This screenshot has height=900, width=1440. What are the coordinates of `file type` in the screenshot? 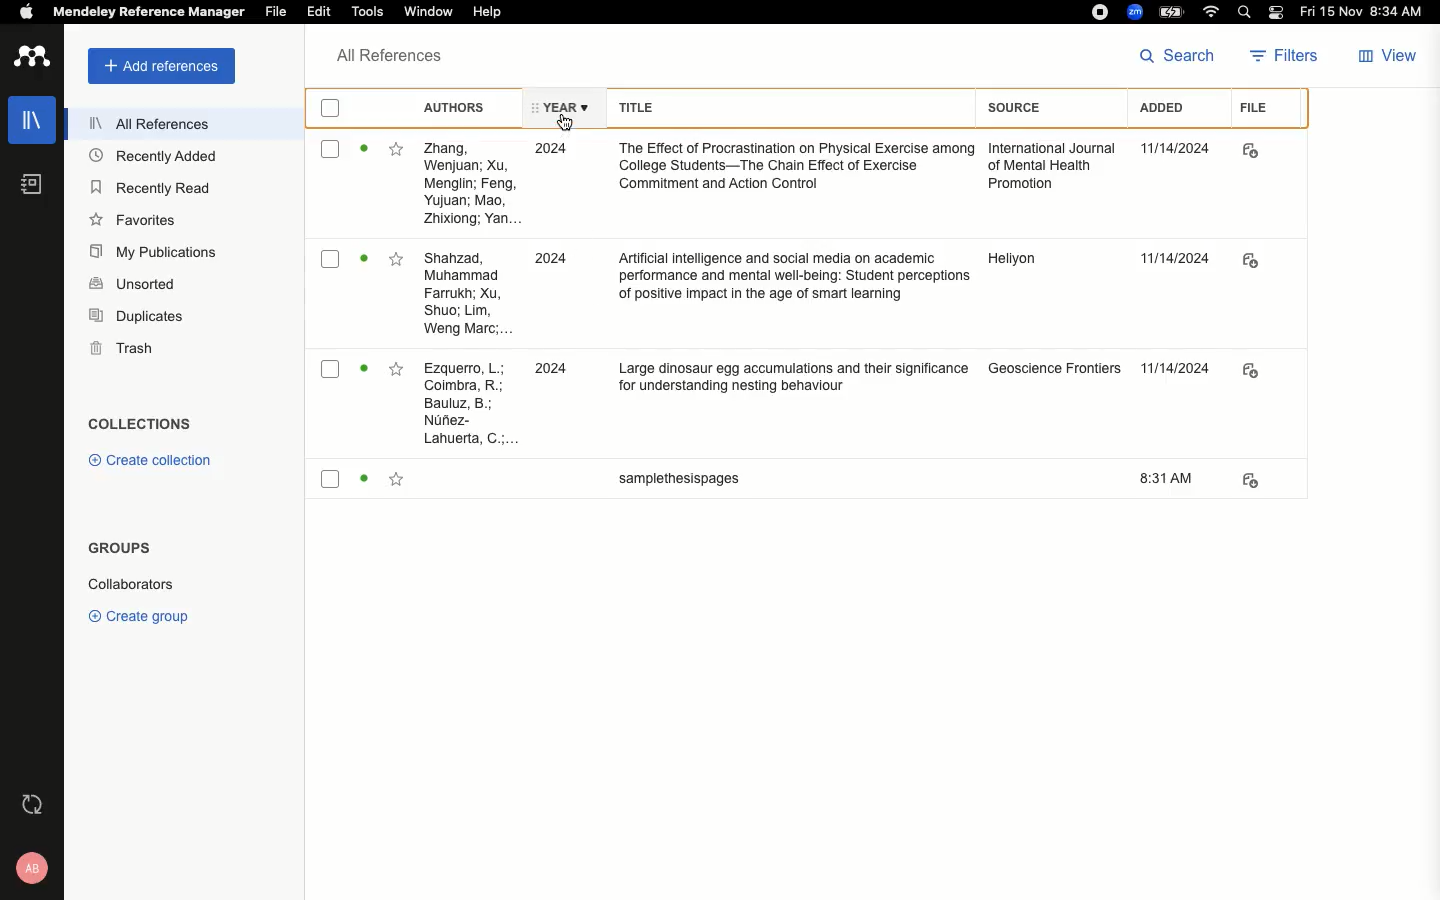 It's located at (1268, 374).